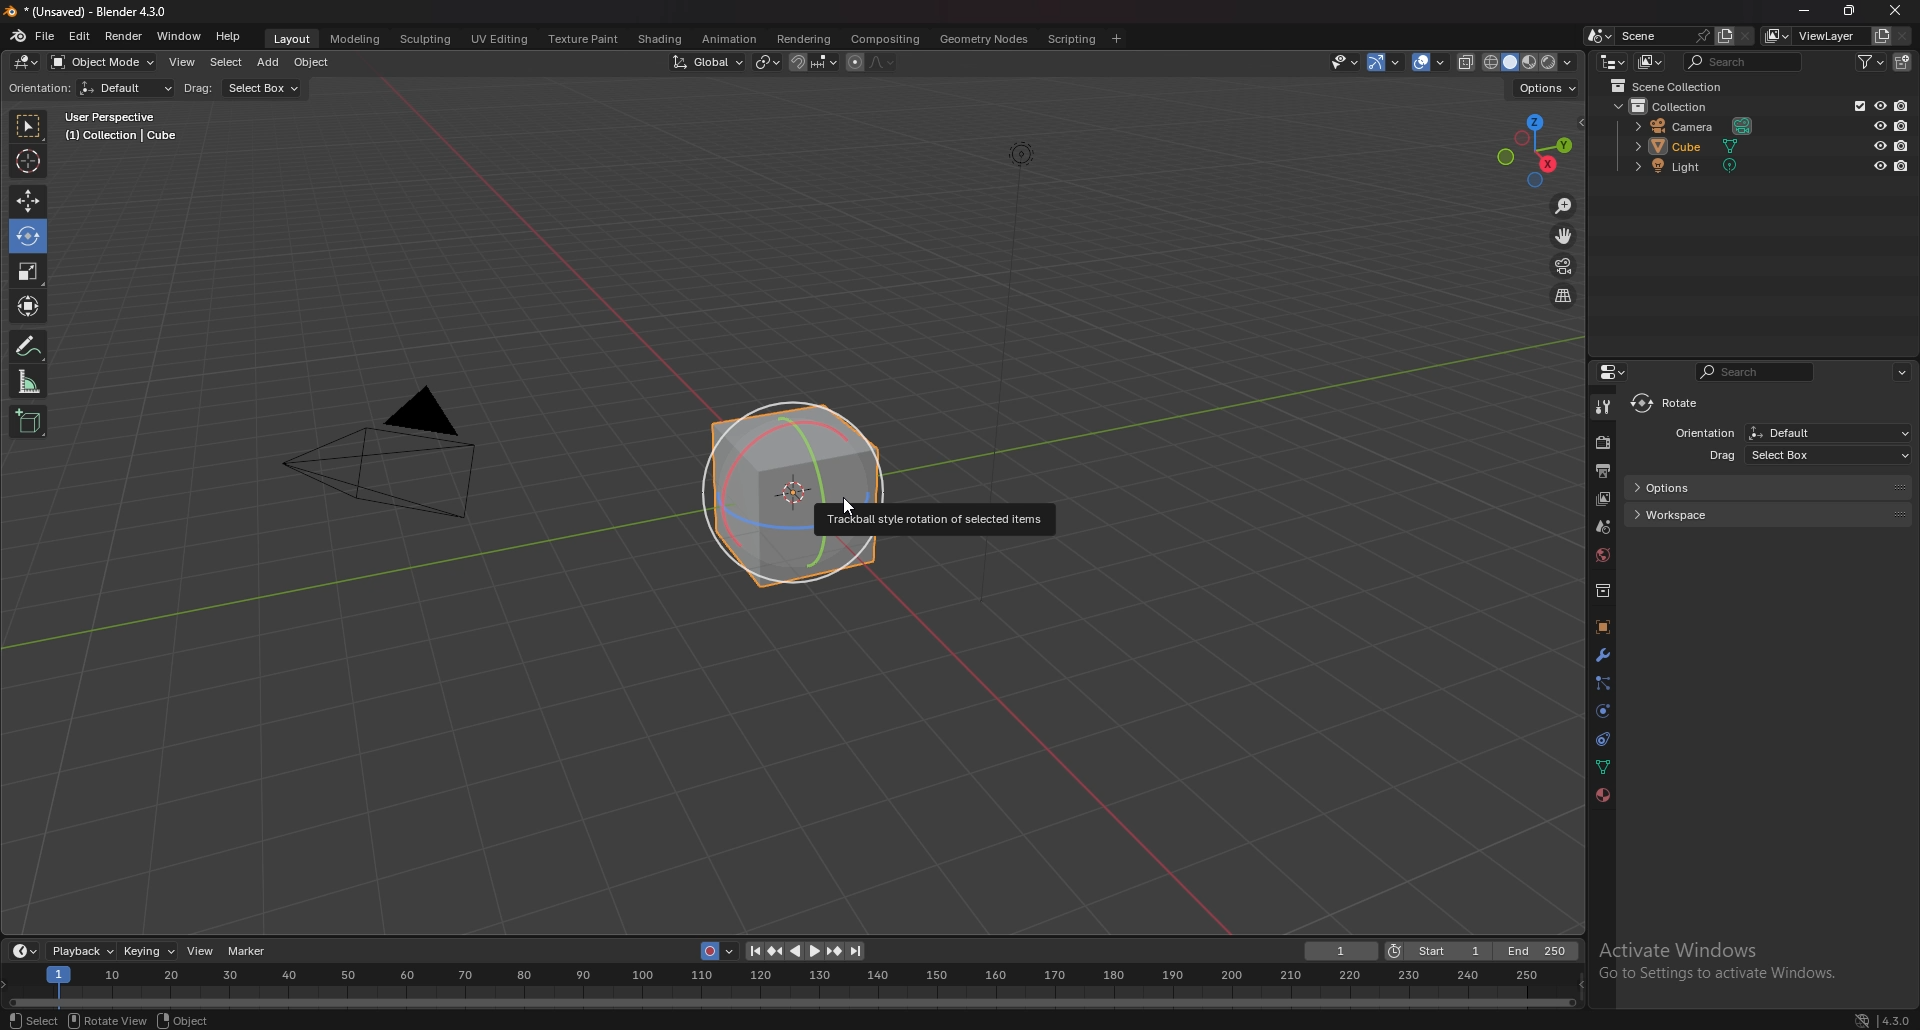 This screenshot has width=1920, height=1030. What do you see at coordinates (1883, 1020) in the screenshot?
I see `version` at bounding box center [1883, 1020].